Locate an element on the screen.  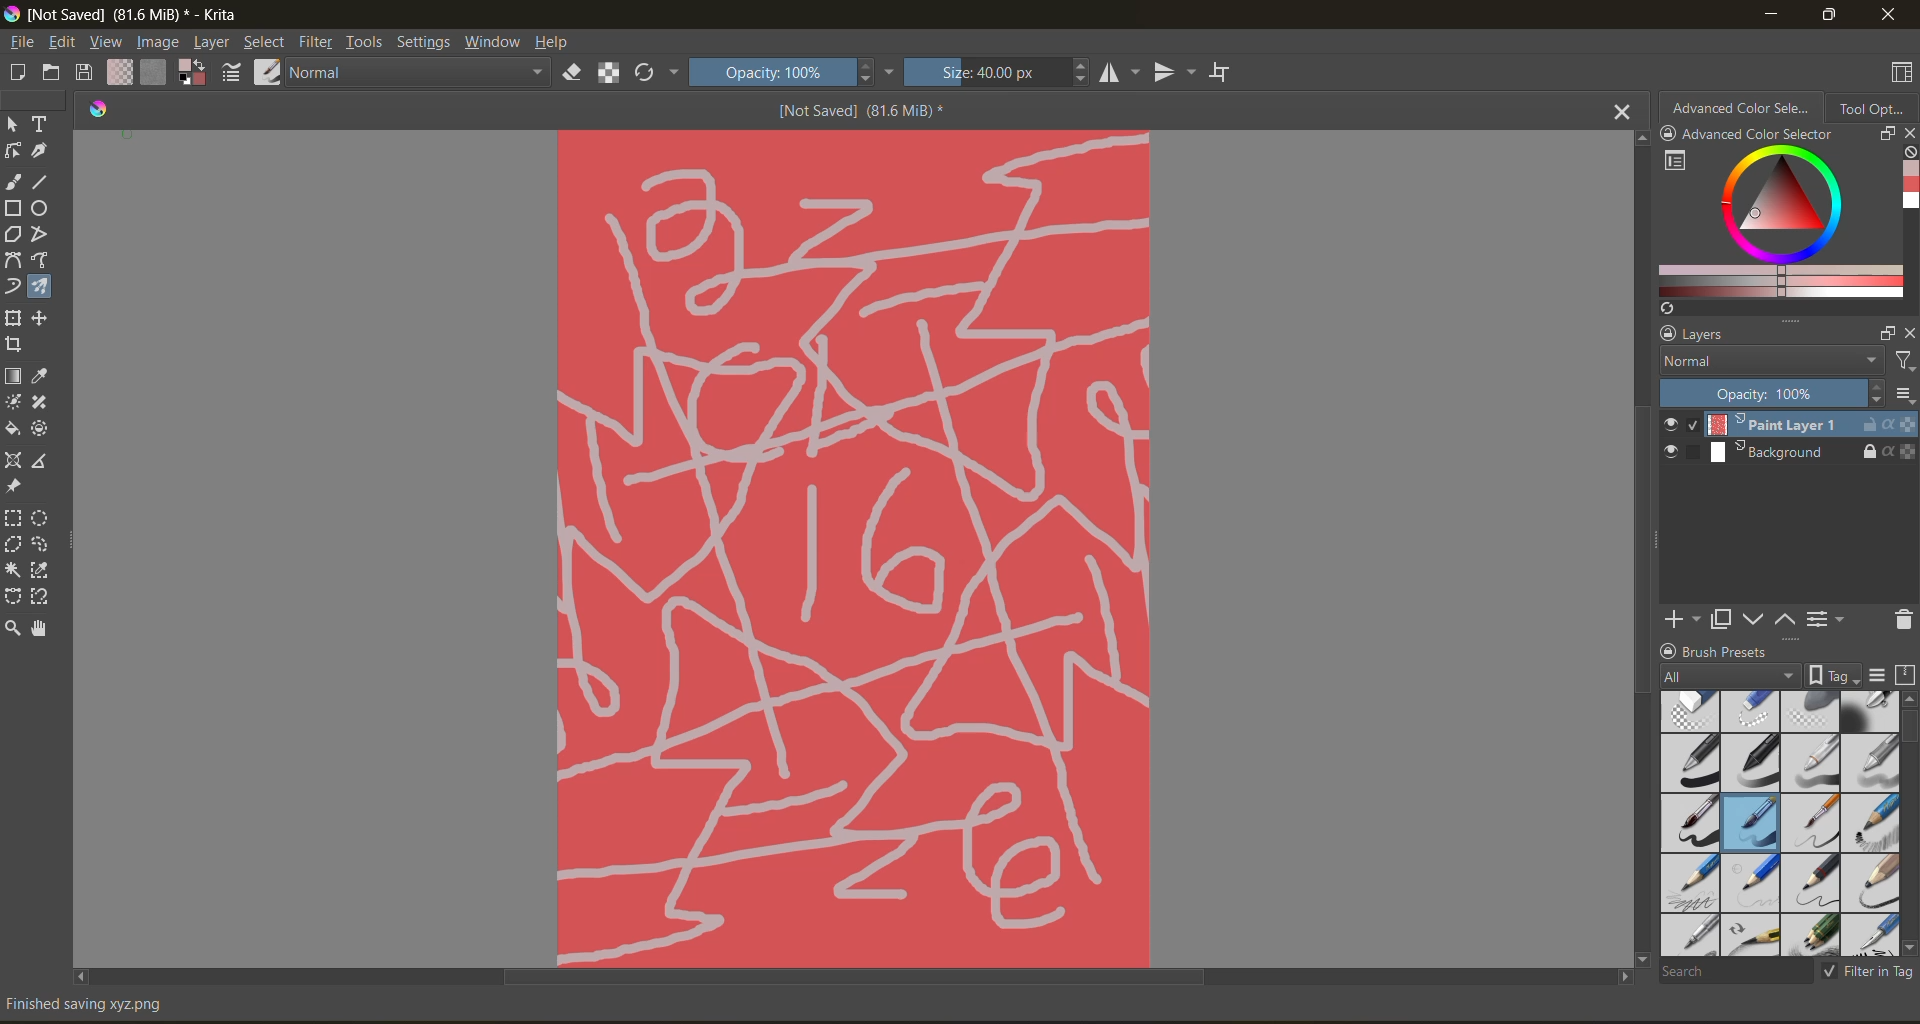
tool is located at coordinates (13, 152).